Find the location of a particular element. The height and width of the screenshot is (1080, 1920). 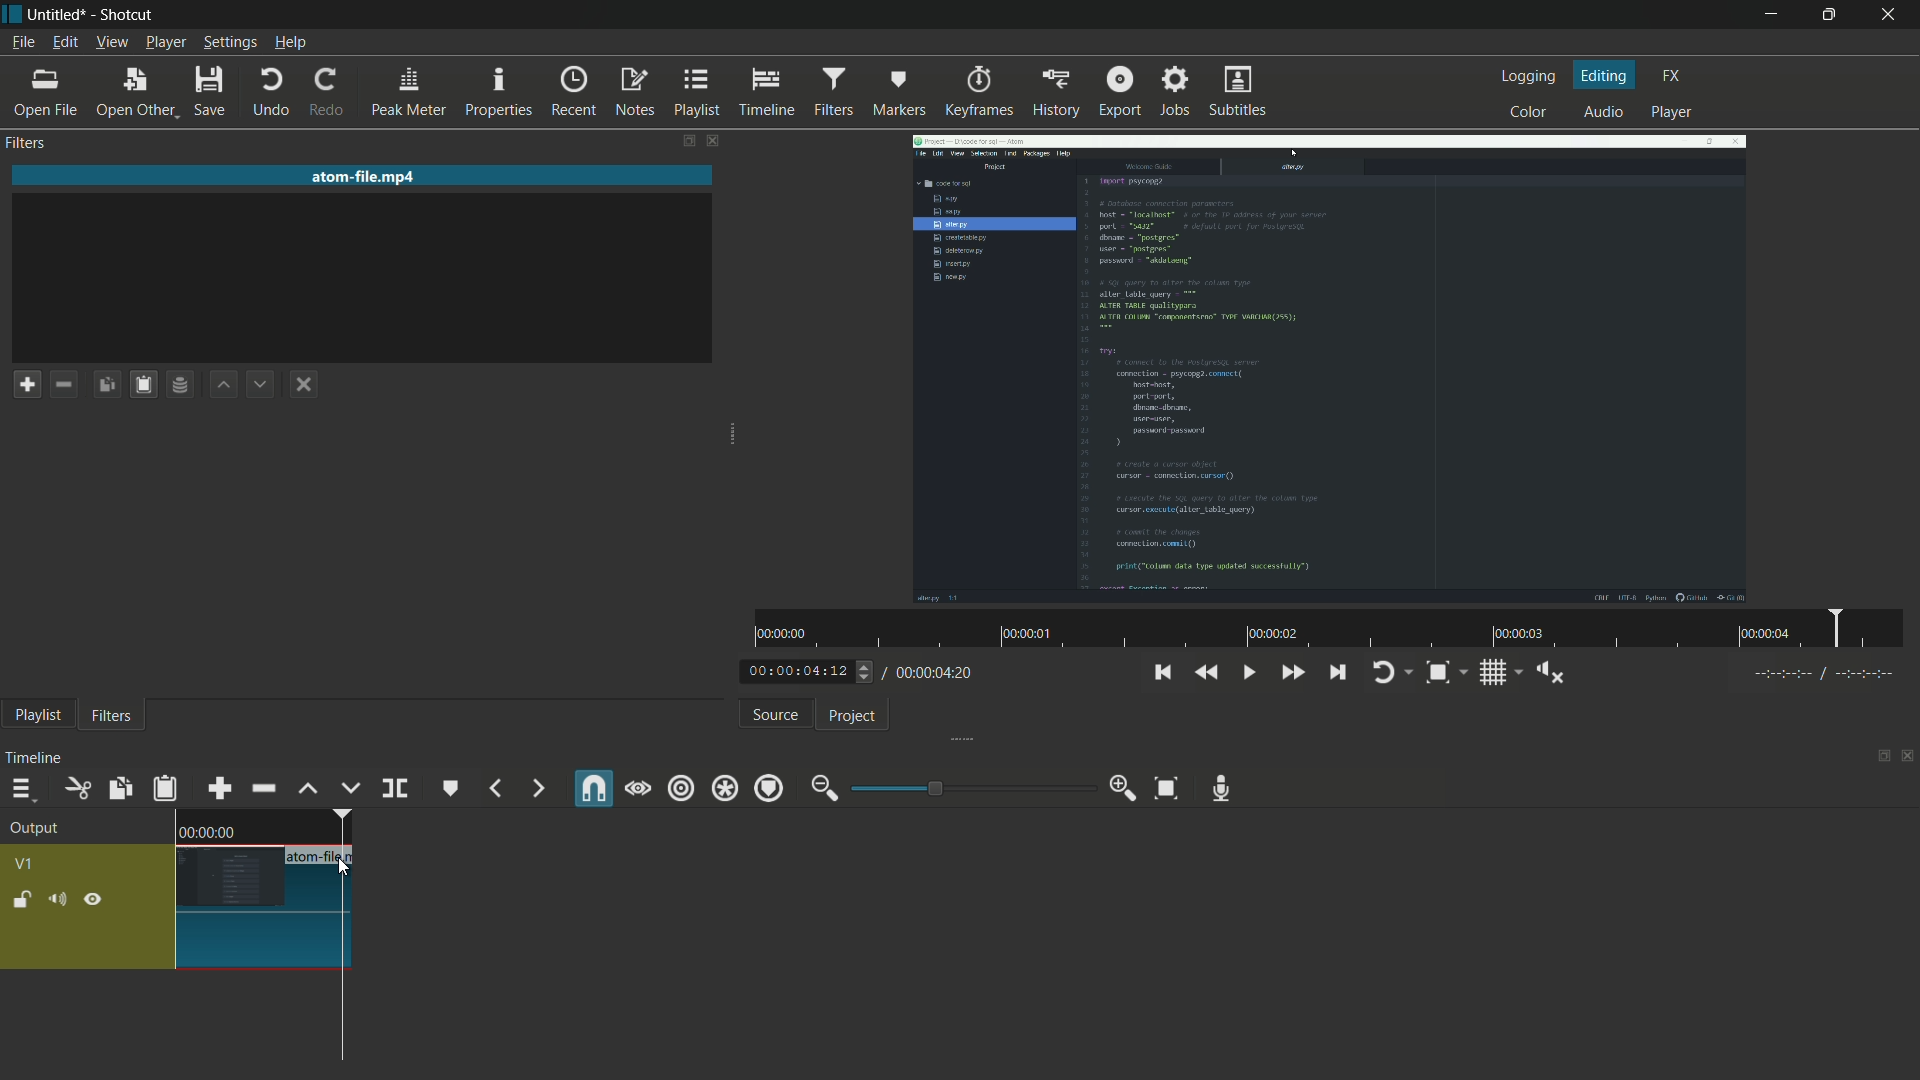

previous marker is located at coordinates (497, 788).